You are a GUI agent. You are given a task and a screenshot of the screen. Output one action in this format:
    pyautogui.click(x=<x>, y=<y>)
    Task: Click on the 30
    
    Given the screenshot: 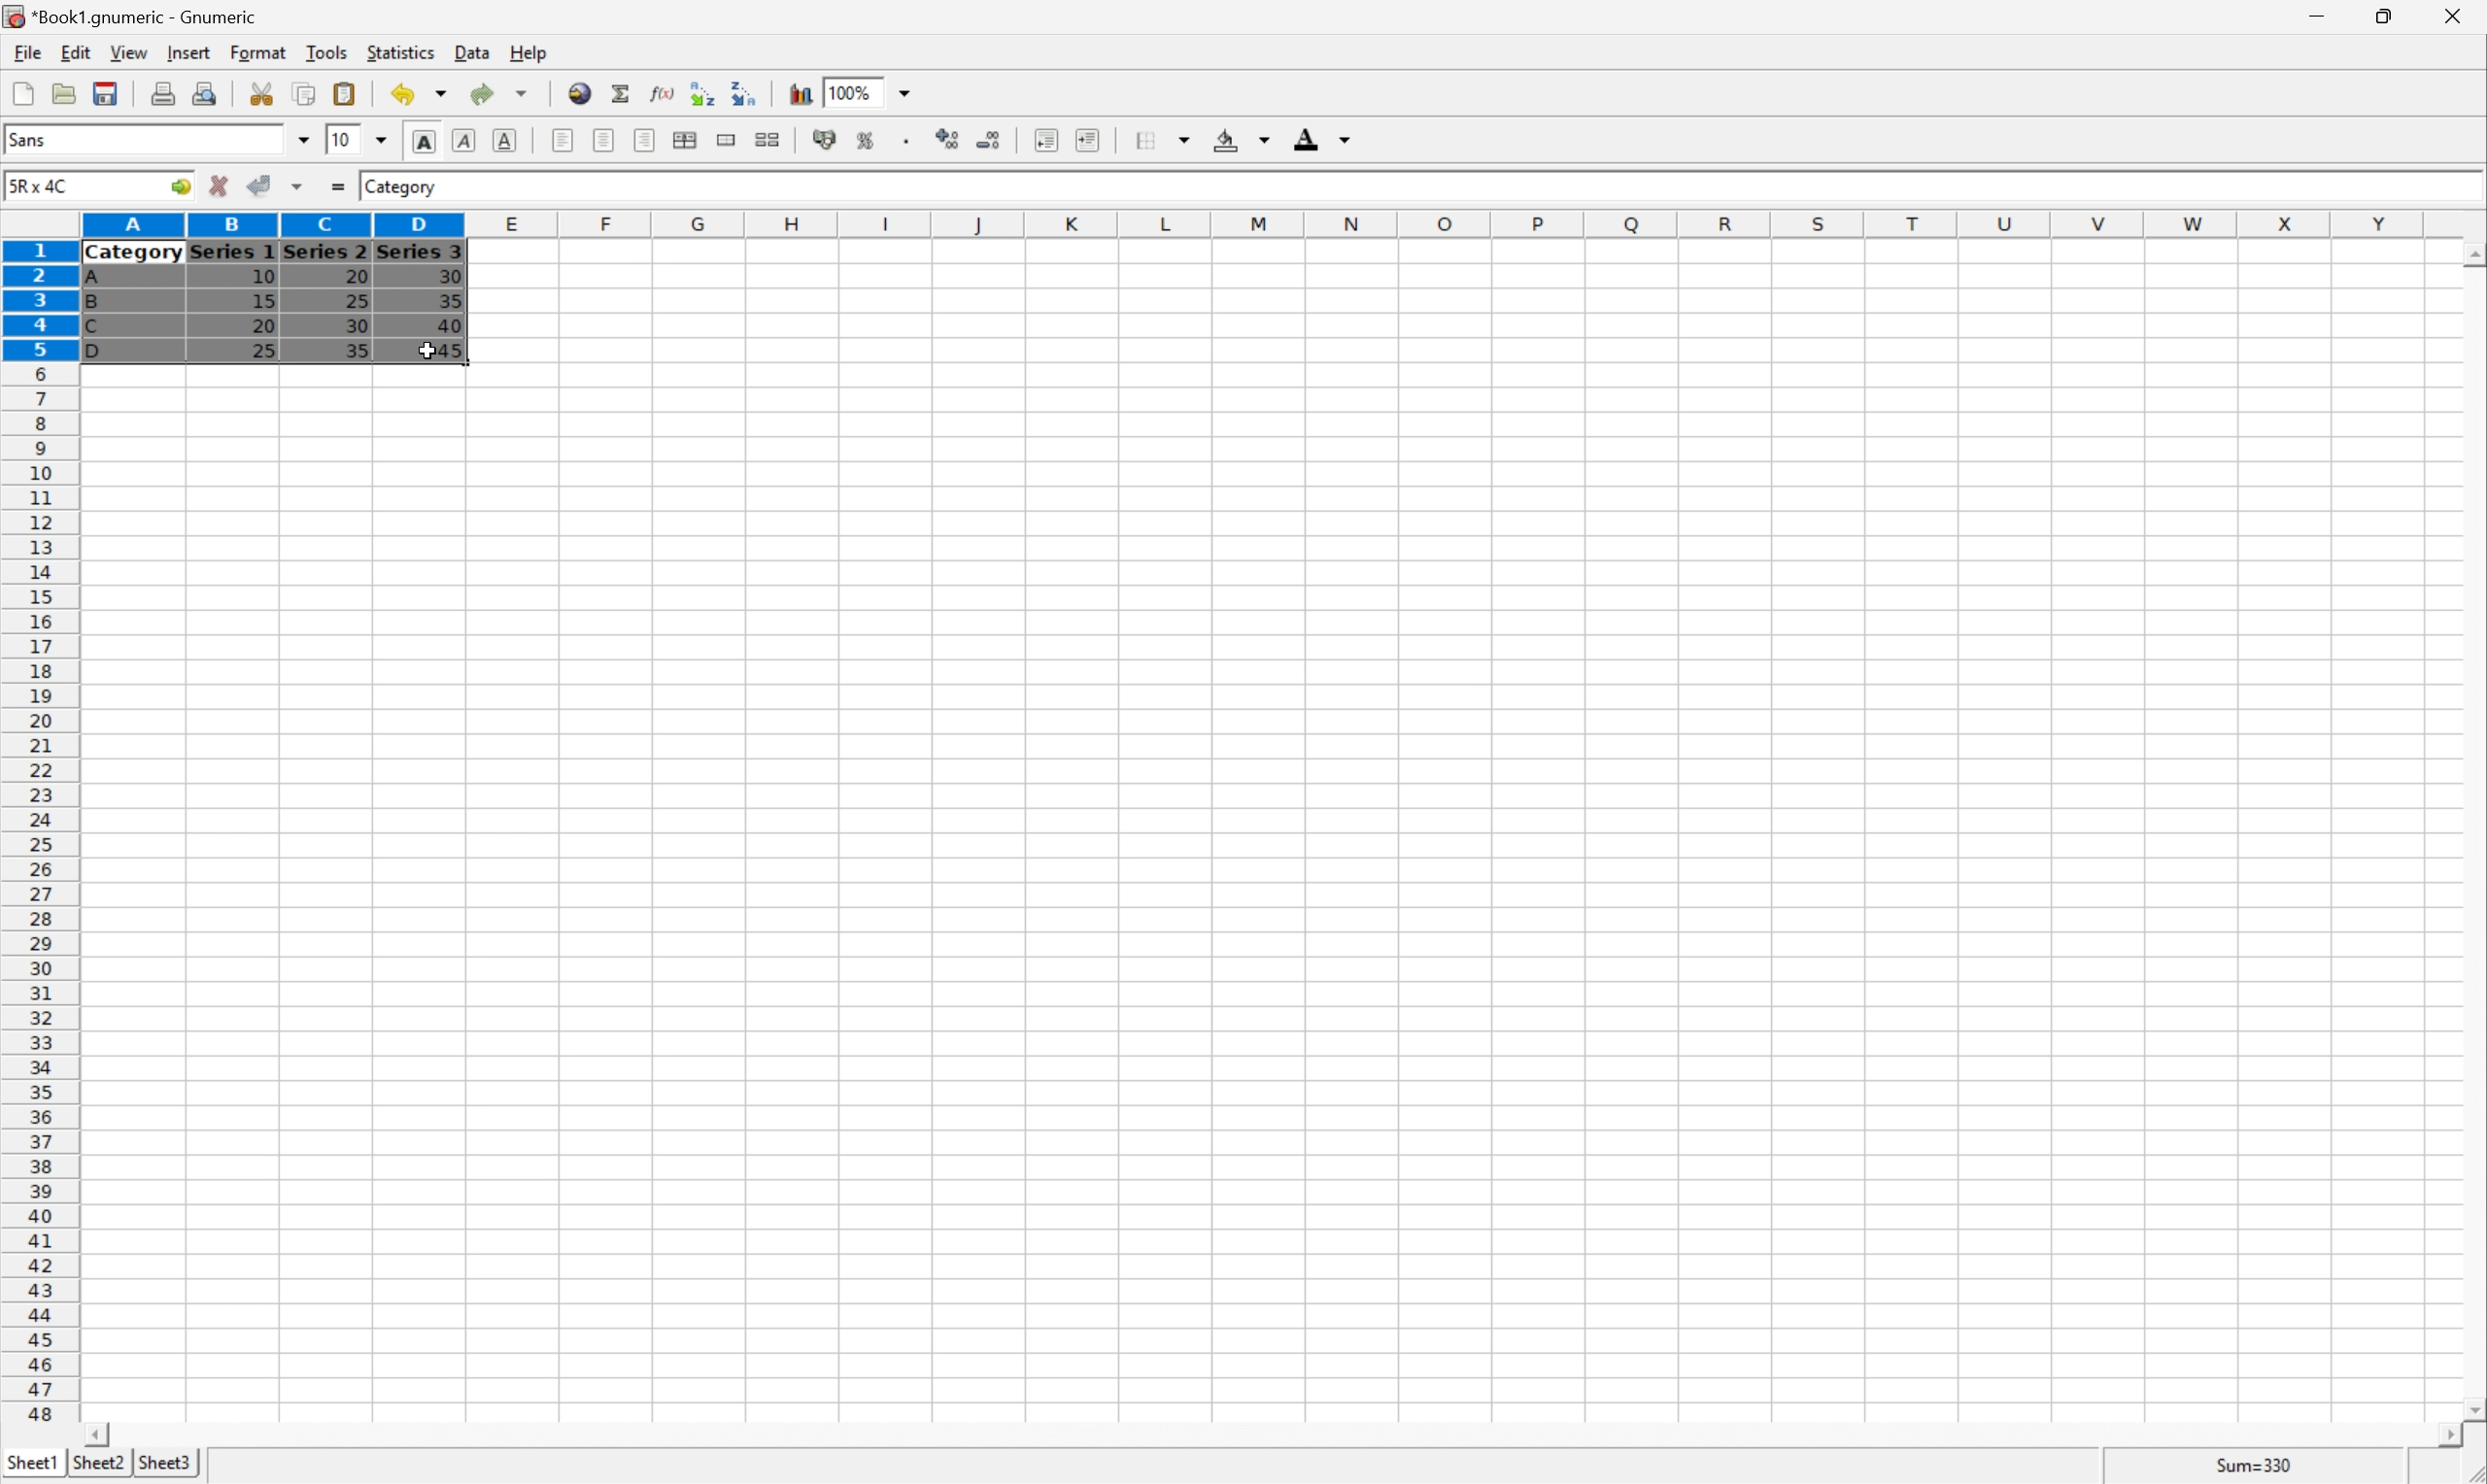 What is the action you would take?
    pyautogui.click(x=449, y=276)
    